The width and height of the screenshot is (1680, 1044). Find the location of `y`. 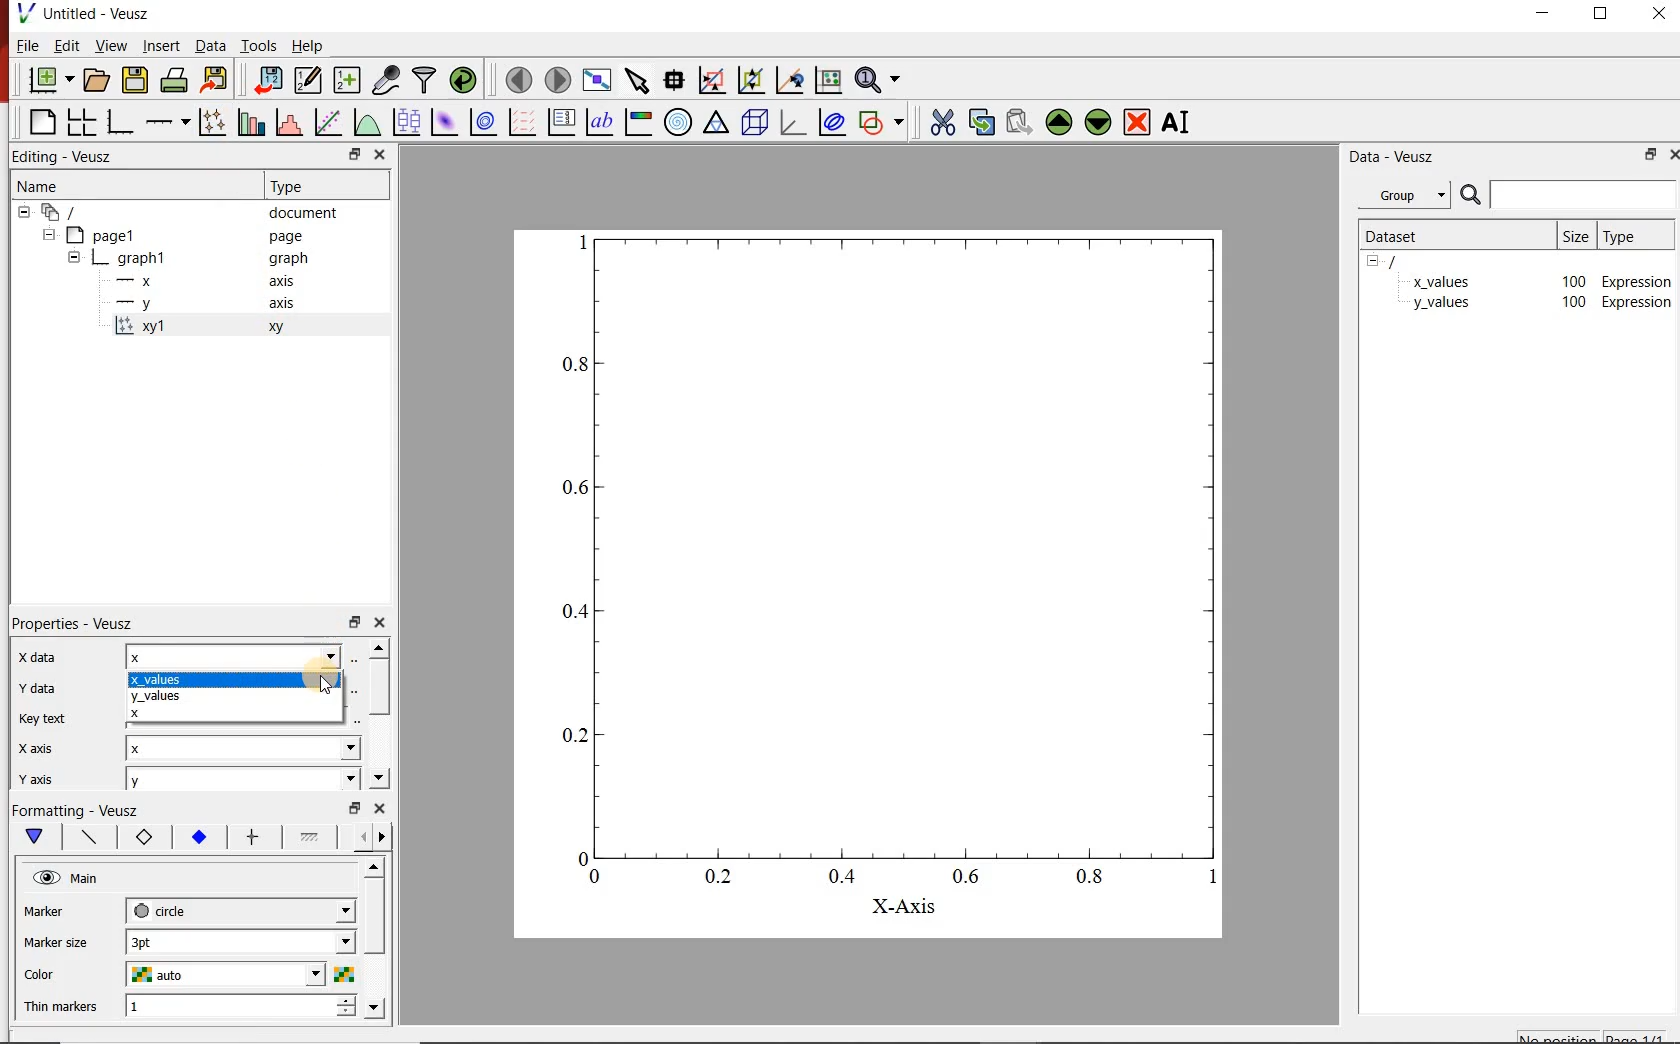

y is located at coordinates (243, 779).